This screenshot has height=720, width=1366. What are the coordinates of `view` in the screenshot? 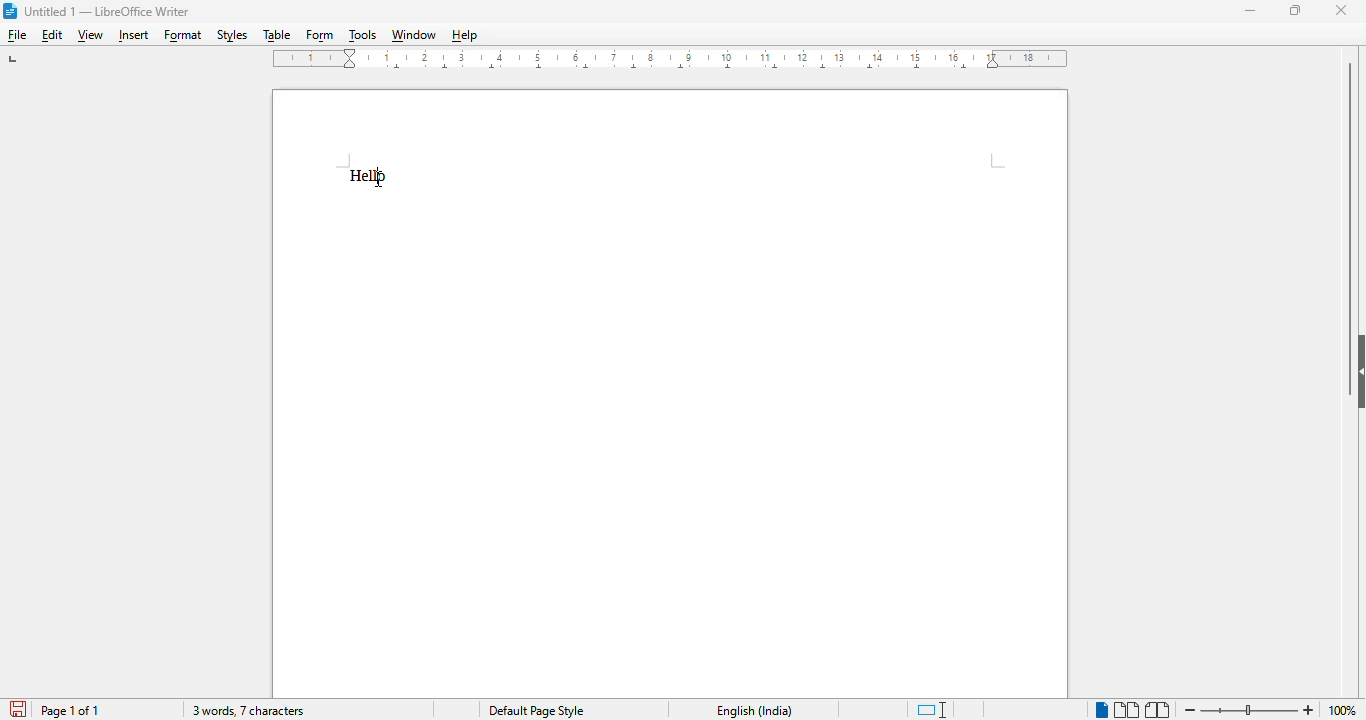 It's located at (90, 37).